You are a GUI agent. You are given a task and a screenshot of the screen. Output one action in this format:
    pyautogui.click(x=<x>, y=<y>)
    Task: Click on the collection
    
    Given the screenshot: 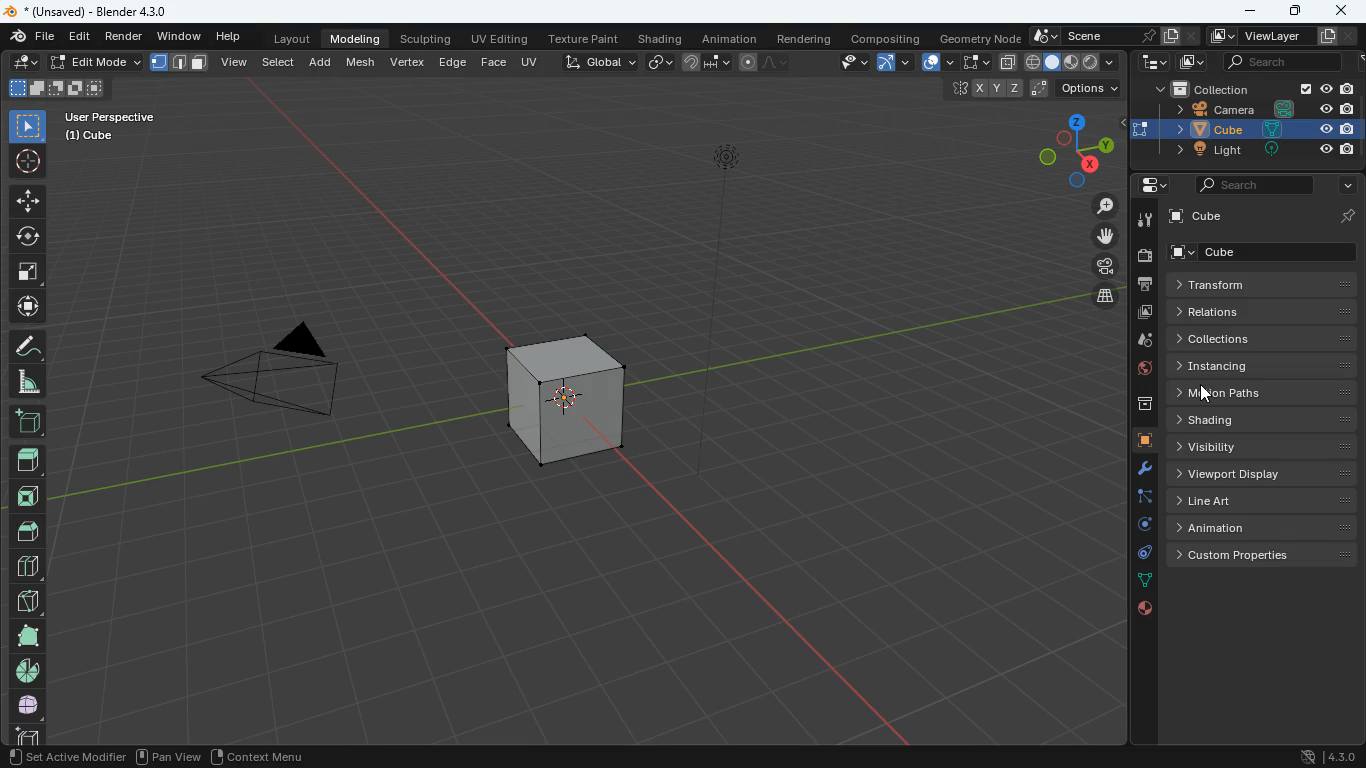 What is the action you would take?
    pyautogui.click(x=1252, y=90)
    